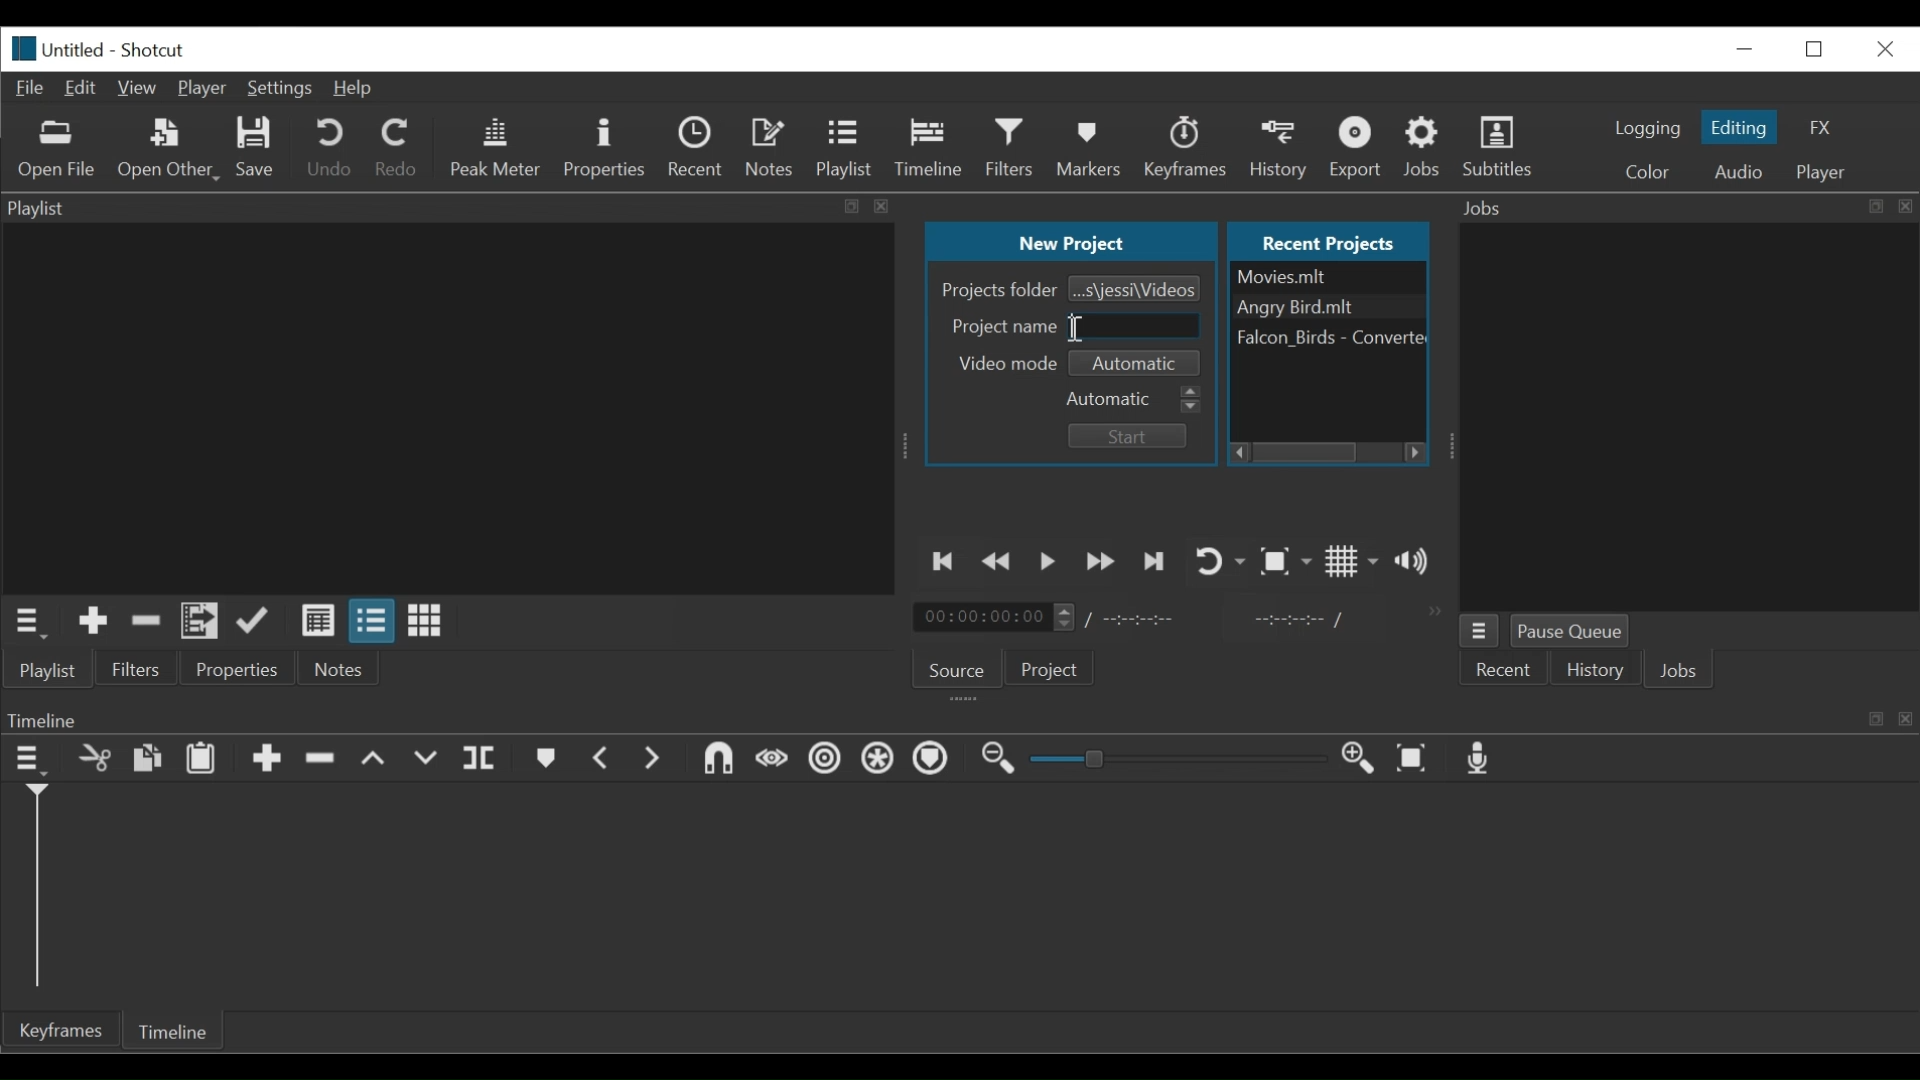 This screenshot has width=1920, height=1080. What do you see at coordinates (59, 48) in the screenshot?
I see `File Name` at bounding box center [59, 48].